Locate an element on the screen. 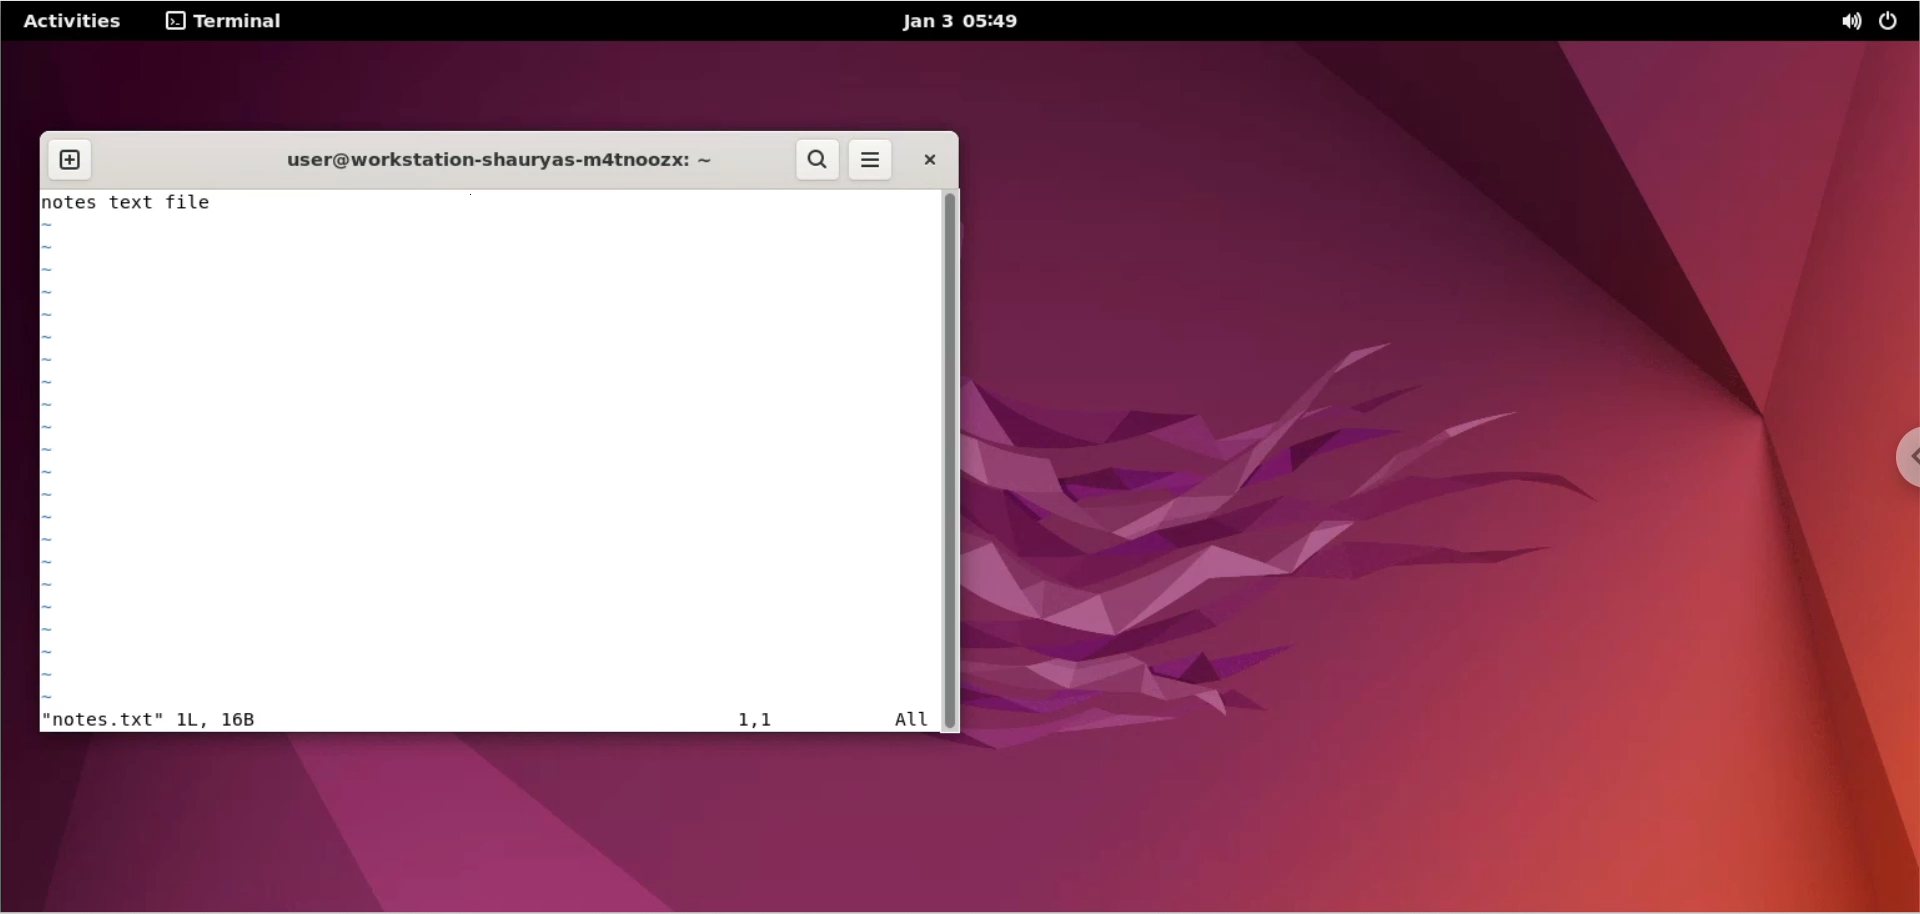 This screenshot has width=1920, height=914. 1l, is located at coordinates (193, 720).